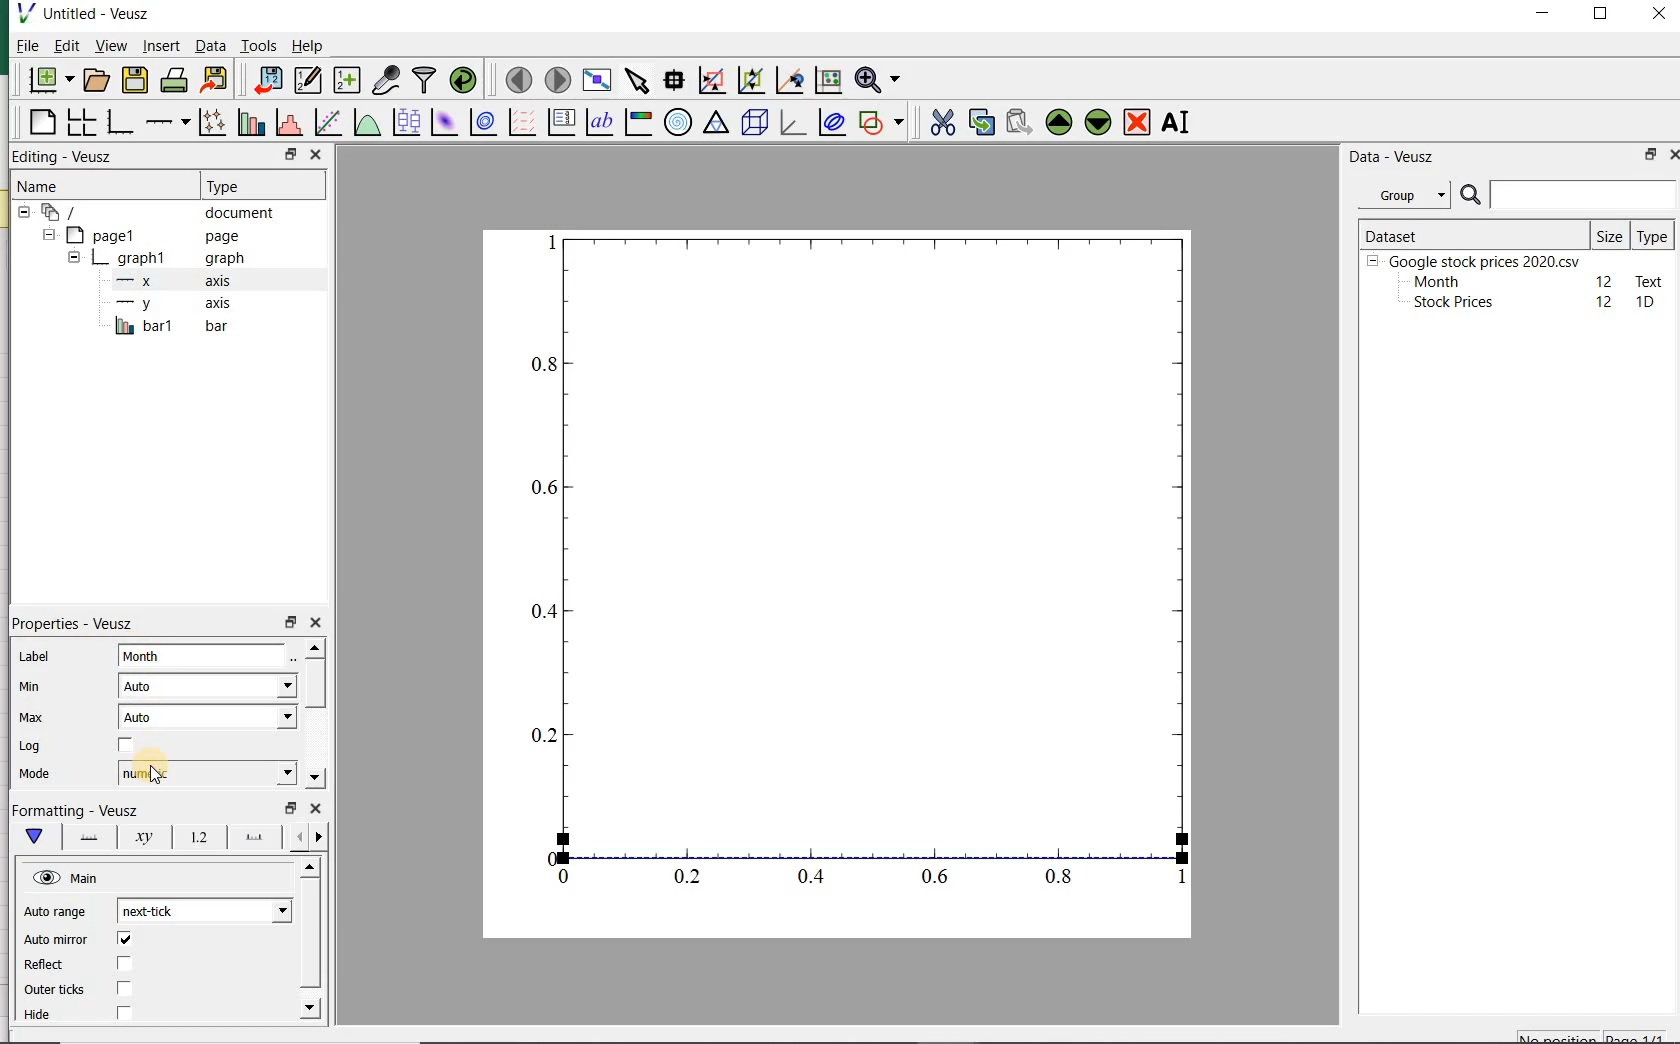 This screenshot has height=1044, width=1680. I want to click on tick labels, so click(197, 837).